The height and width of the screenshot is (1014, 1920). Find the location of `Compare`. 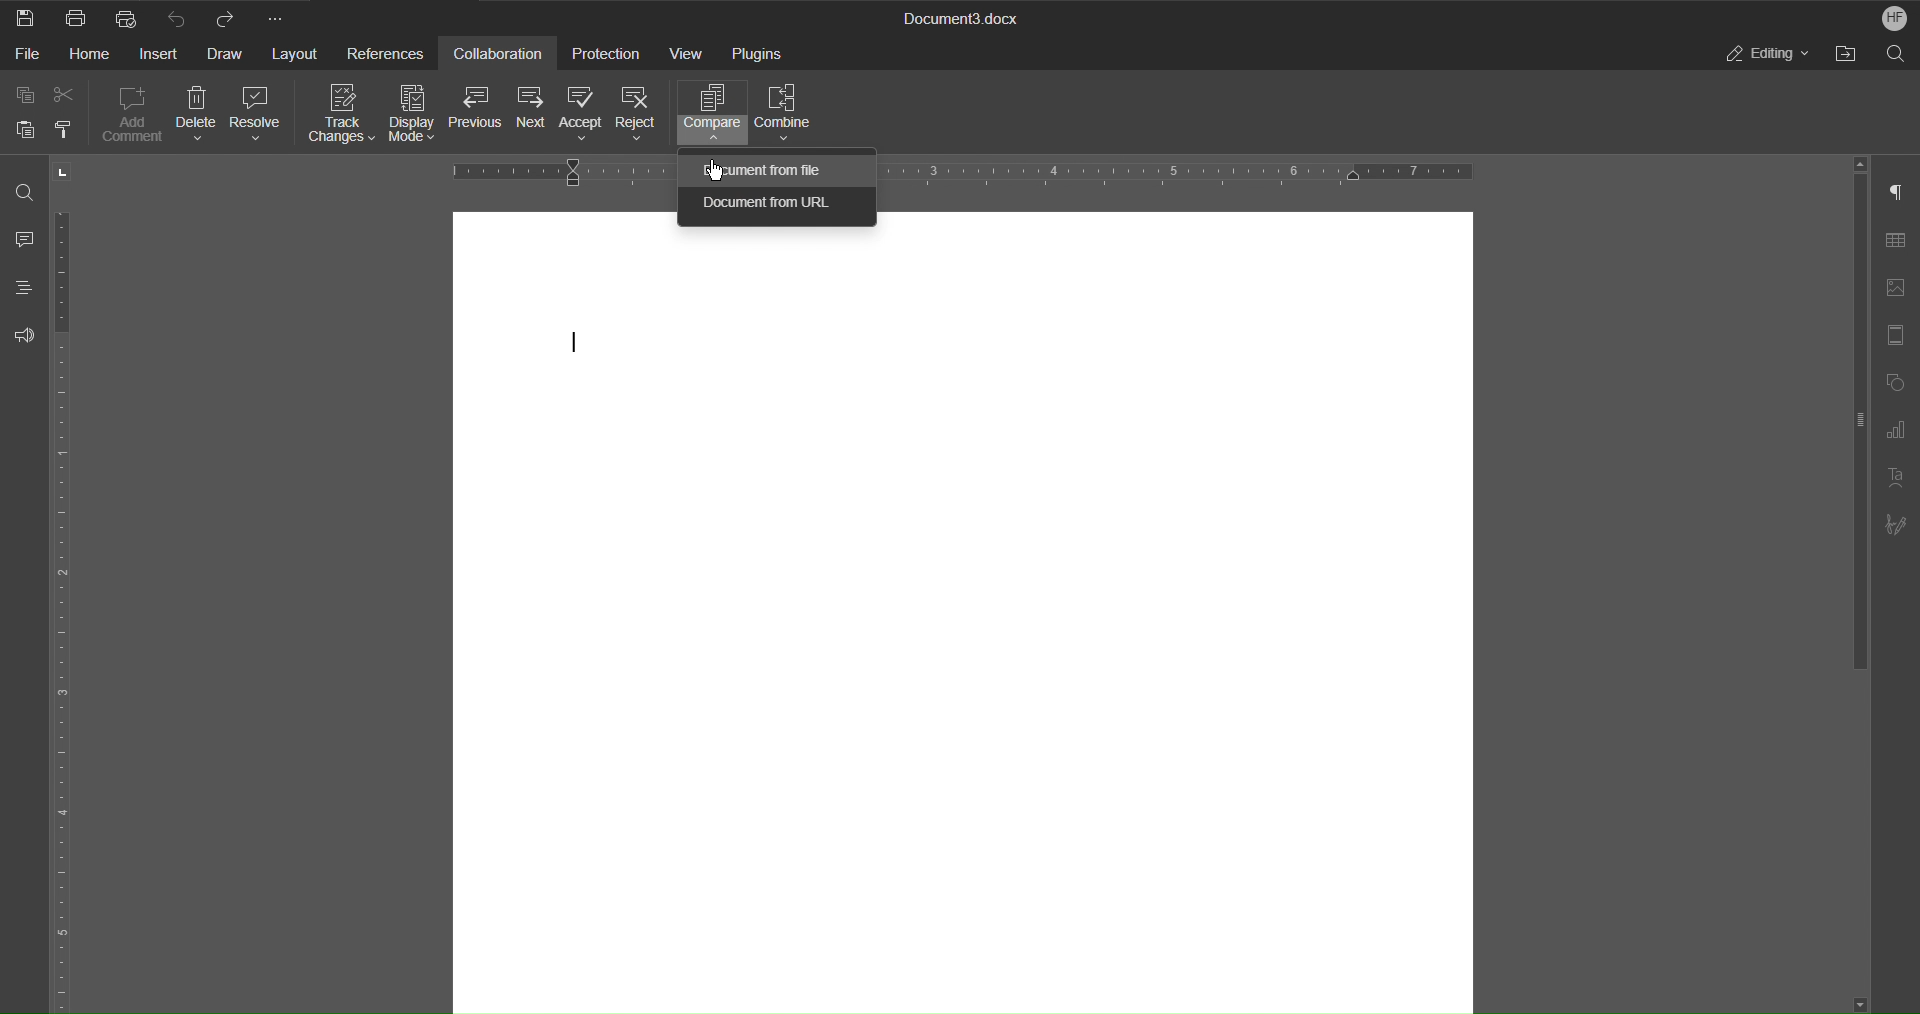

Compare is located at coordinates (710, 111).